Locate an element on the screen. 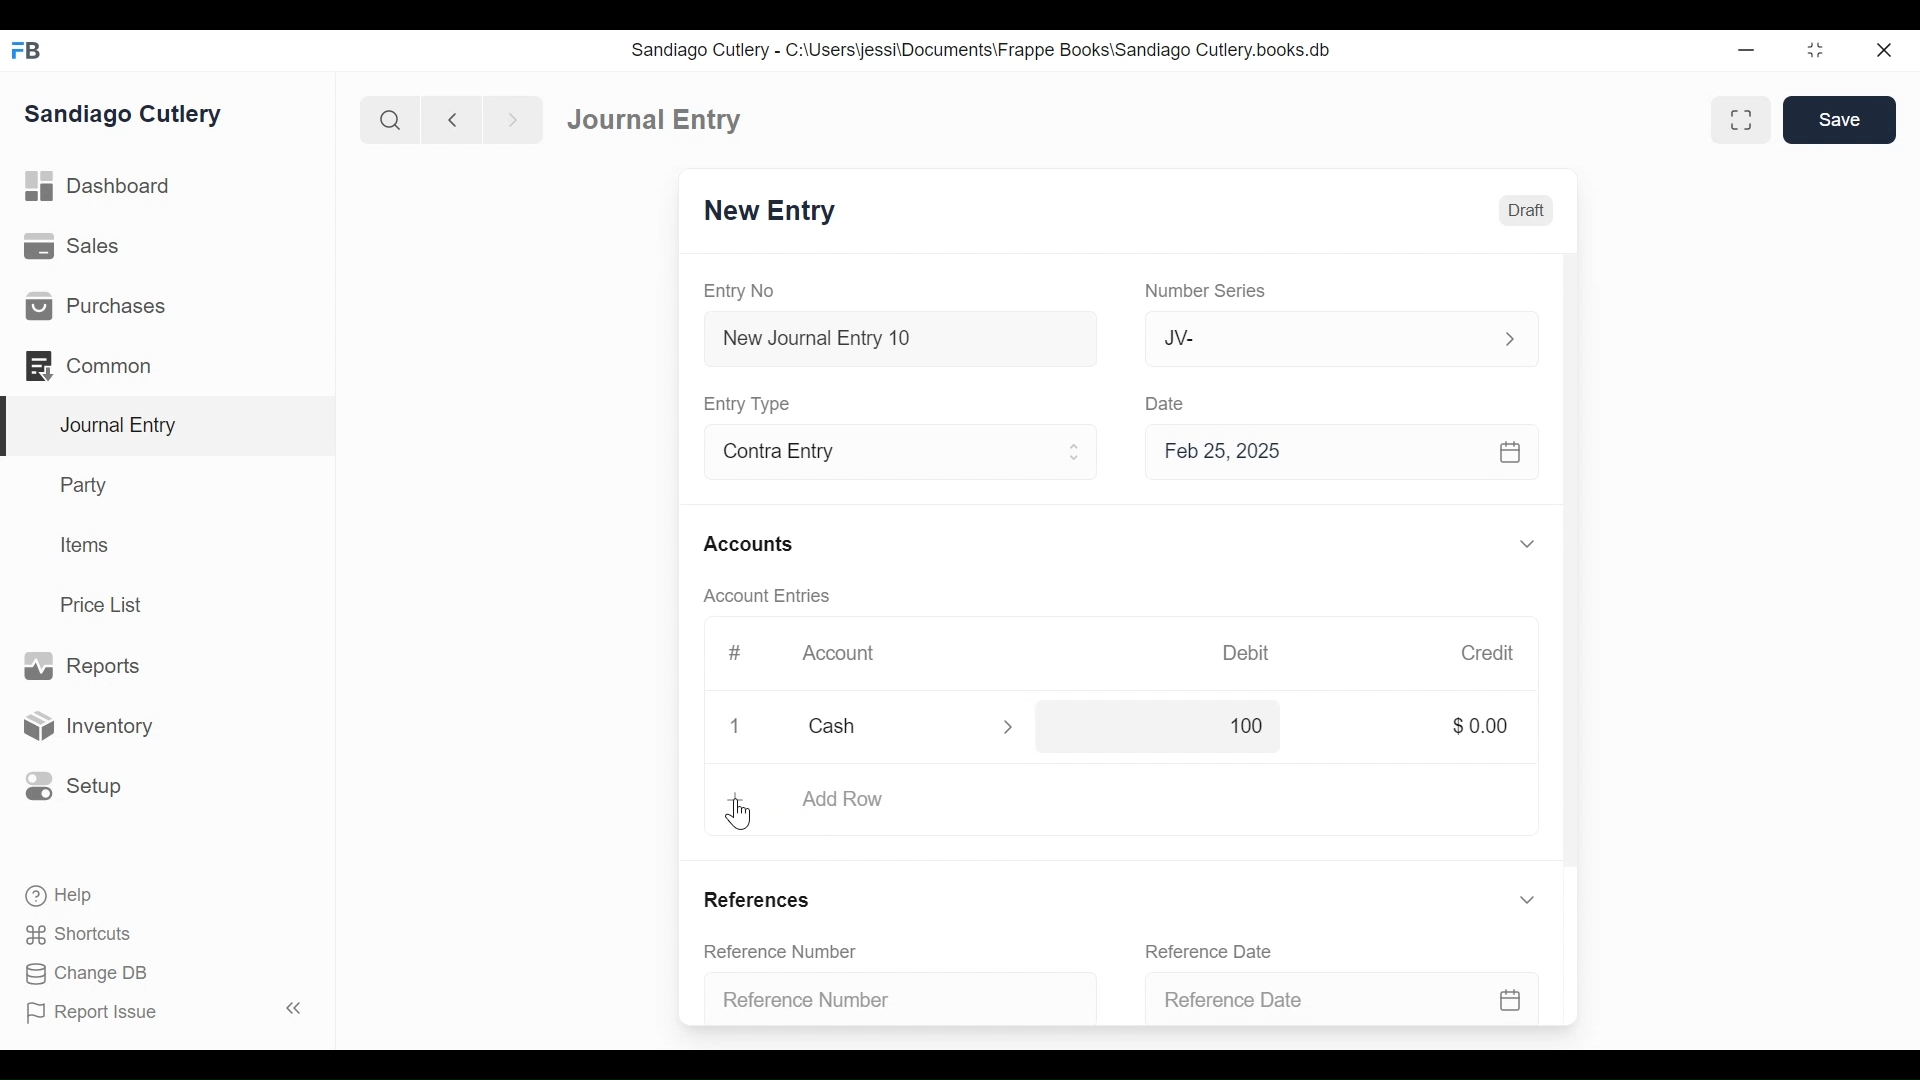 This screenshot has width=1920, height=1080. Toggle between form and full width is located at coordinates (1738, 118).